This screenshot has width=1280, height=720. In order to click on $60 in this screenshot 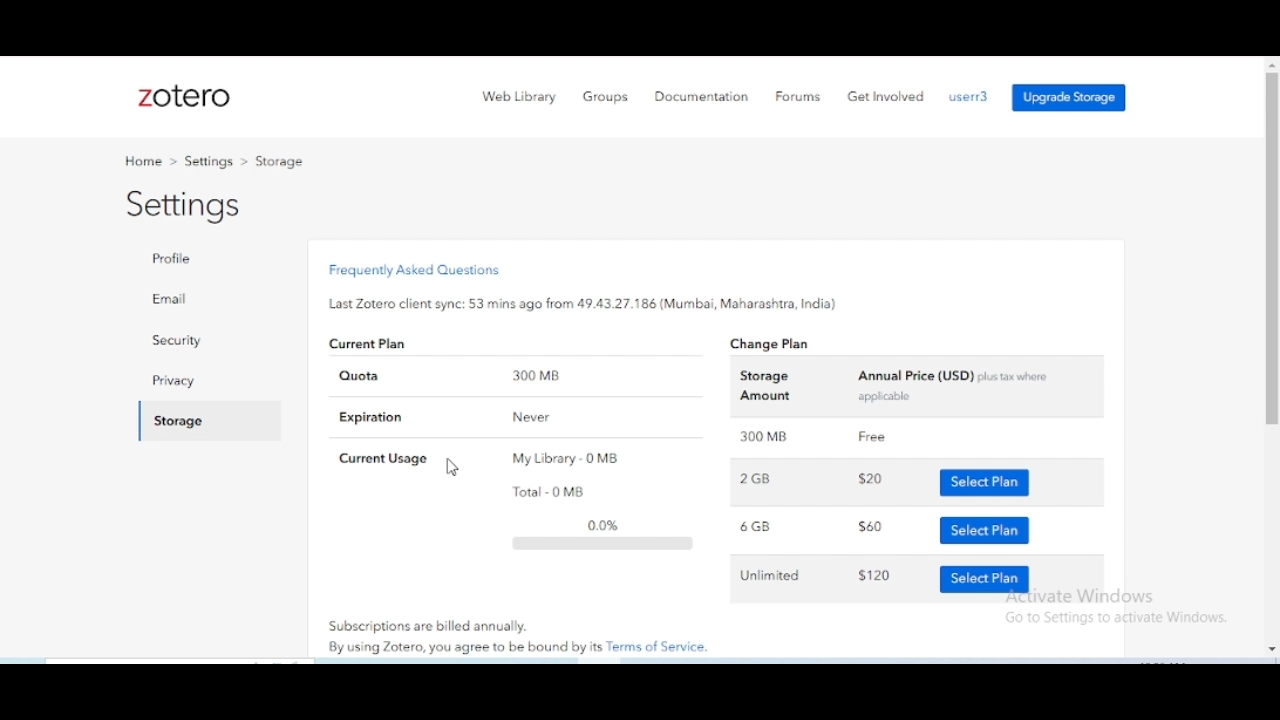, I will do `click(870, 526)`.